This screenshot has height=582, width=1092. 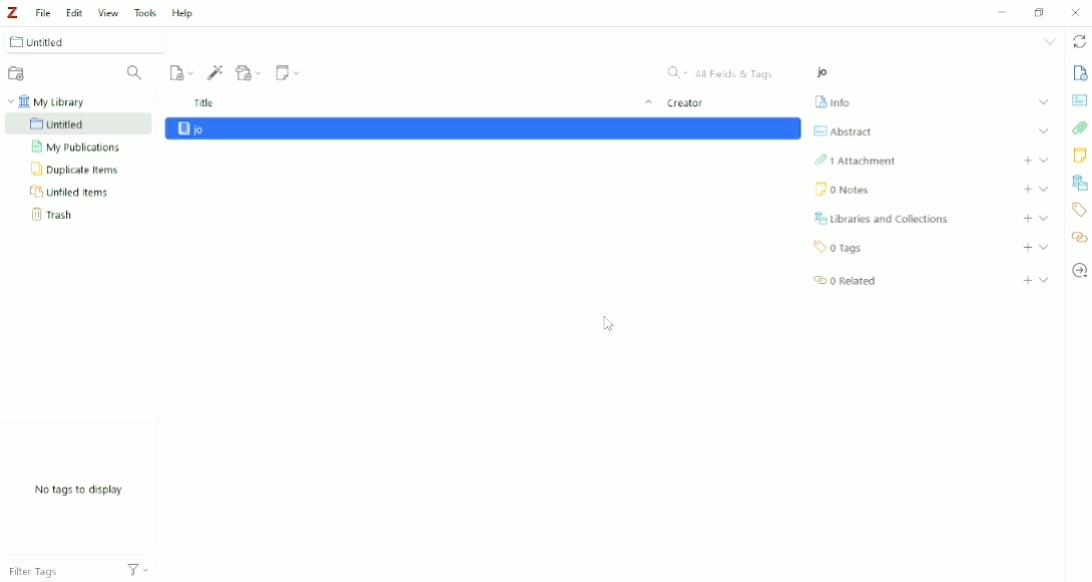 I want to click on Add, so click(x=1027, y=190).